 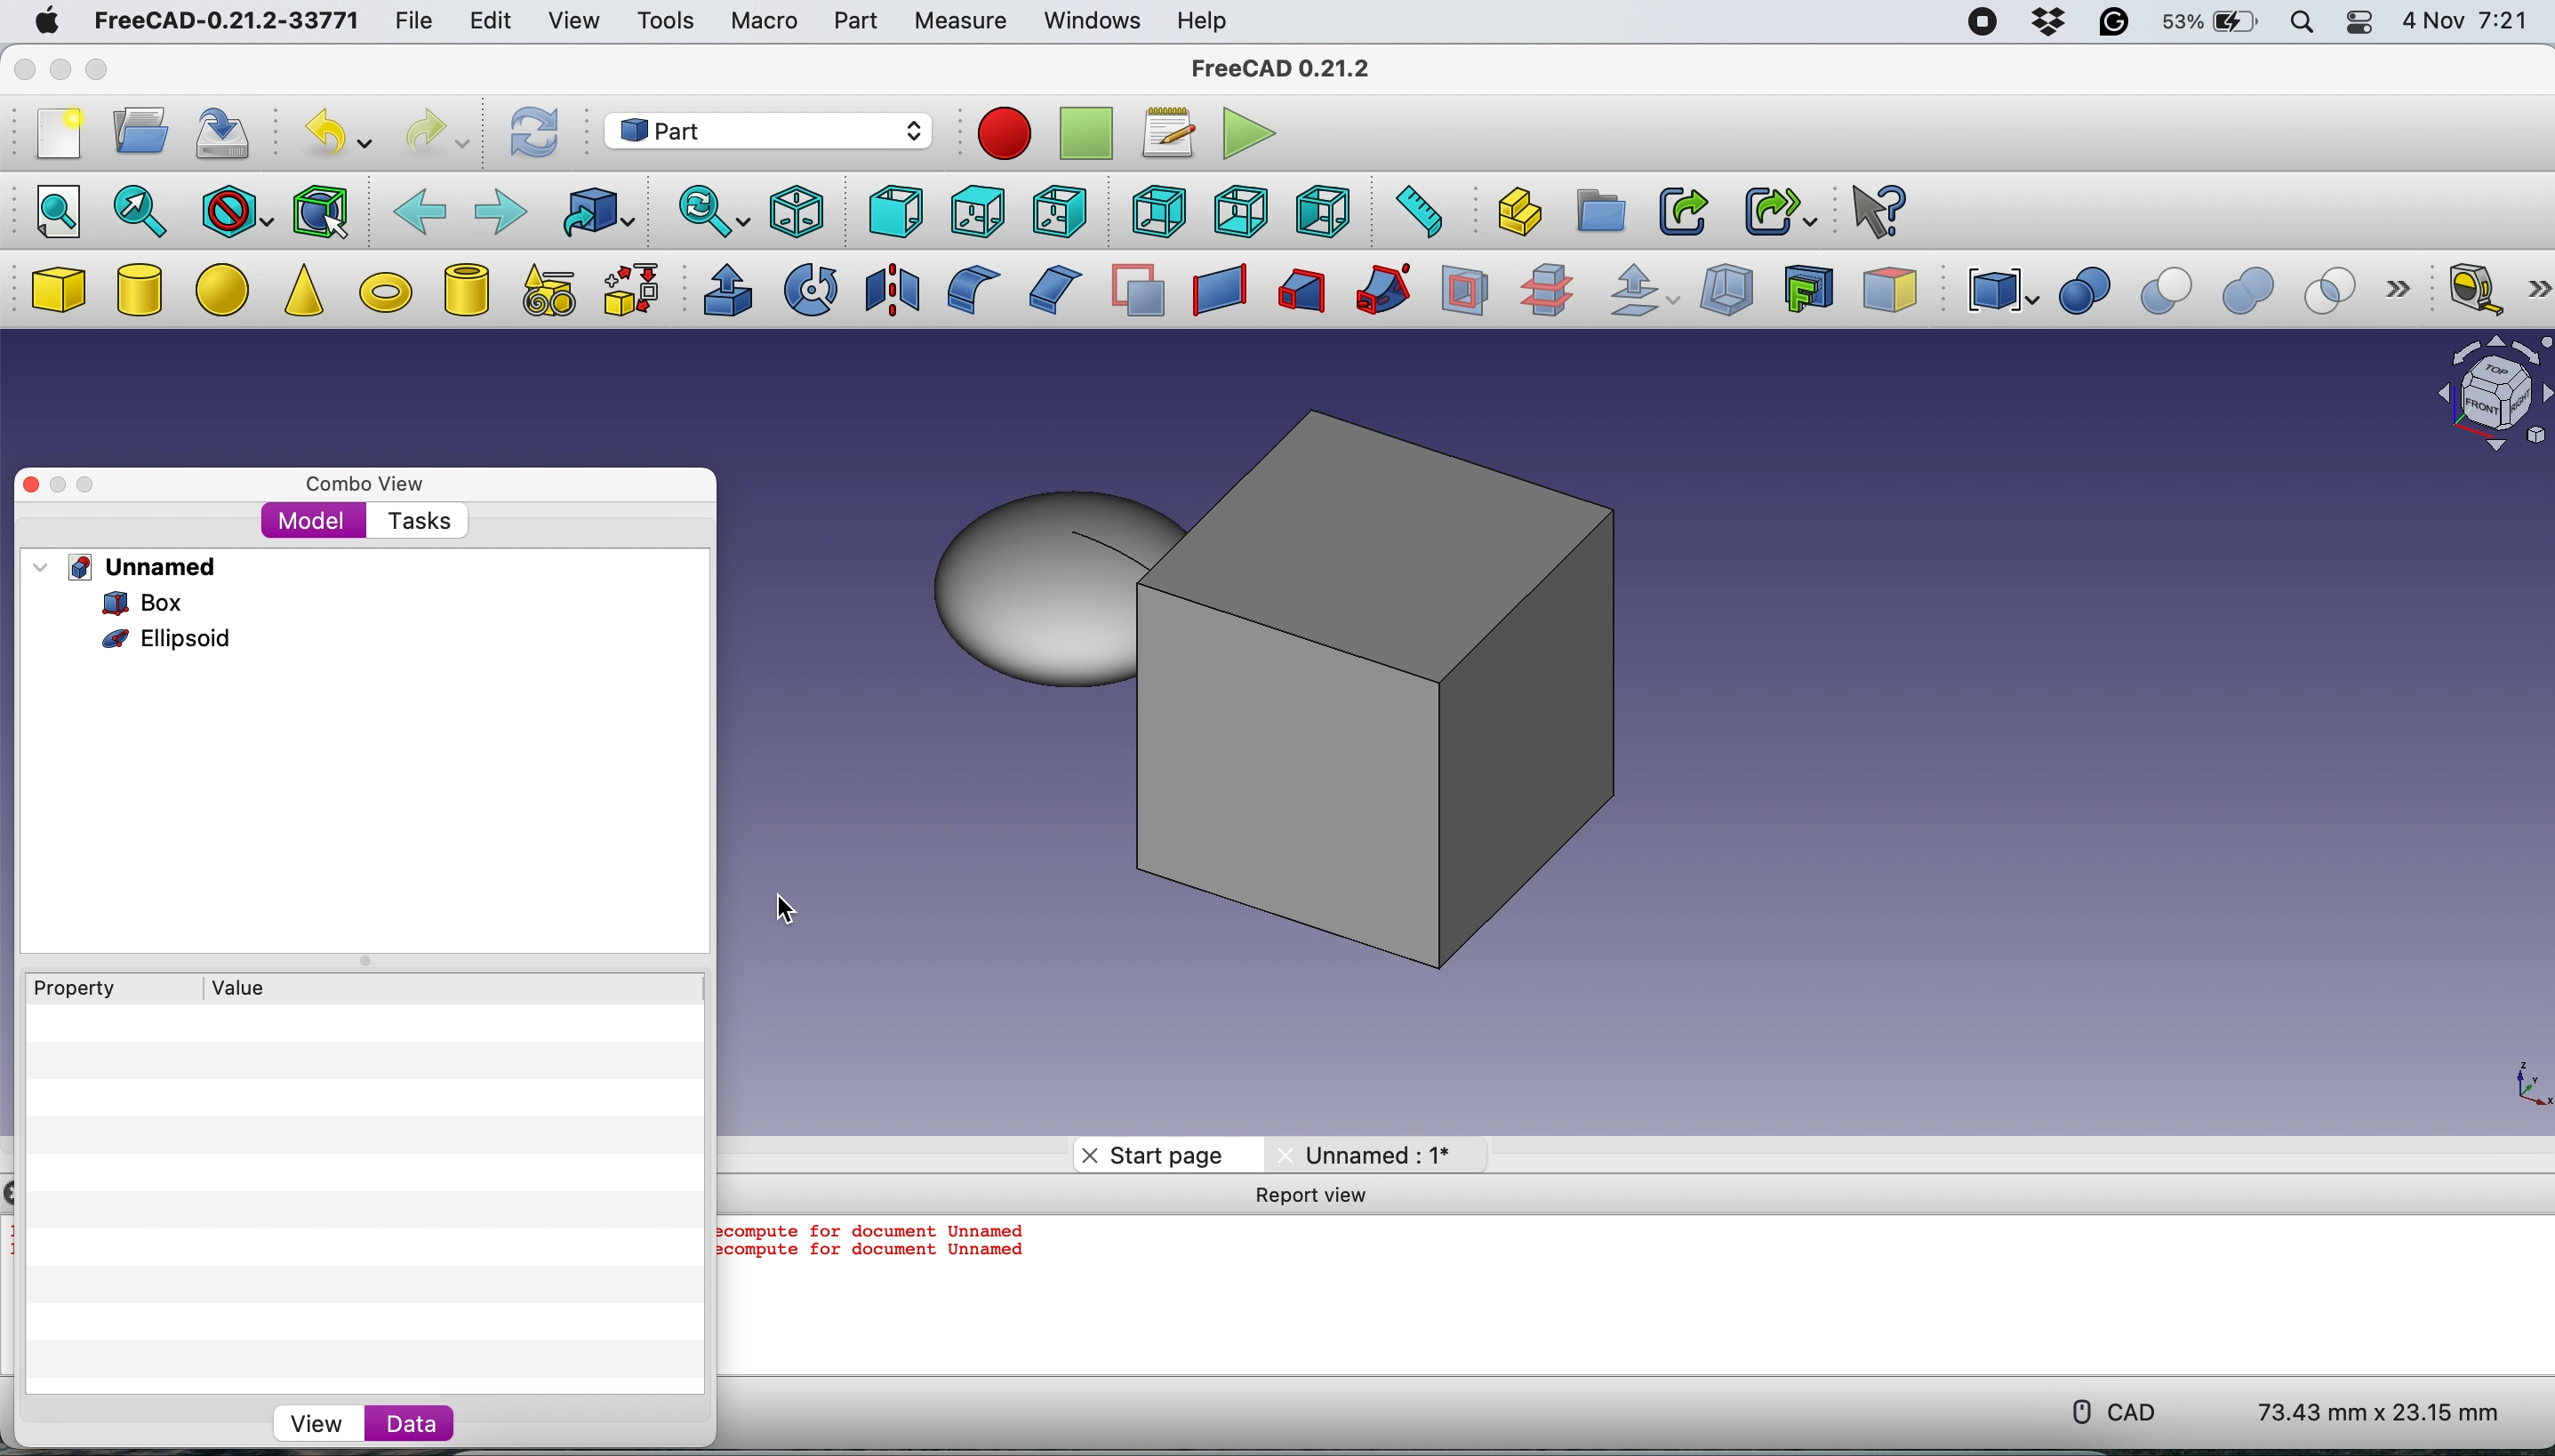 I want to click on shape builder, so click(x=631, y=289).